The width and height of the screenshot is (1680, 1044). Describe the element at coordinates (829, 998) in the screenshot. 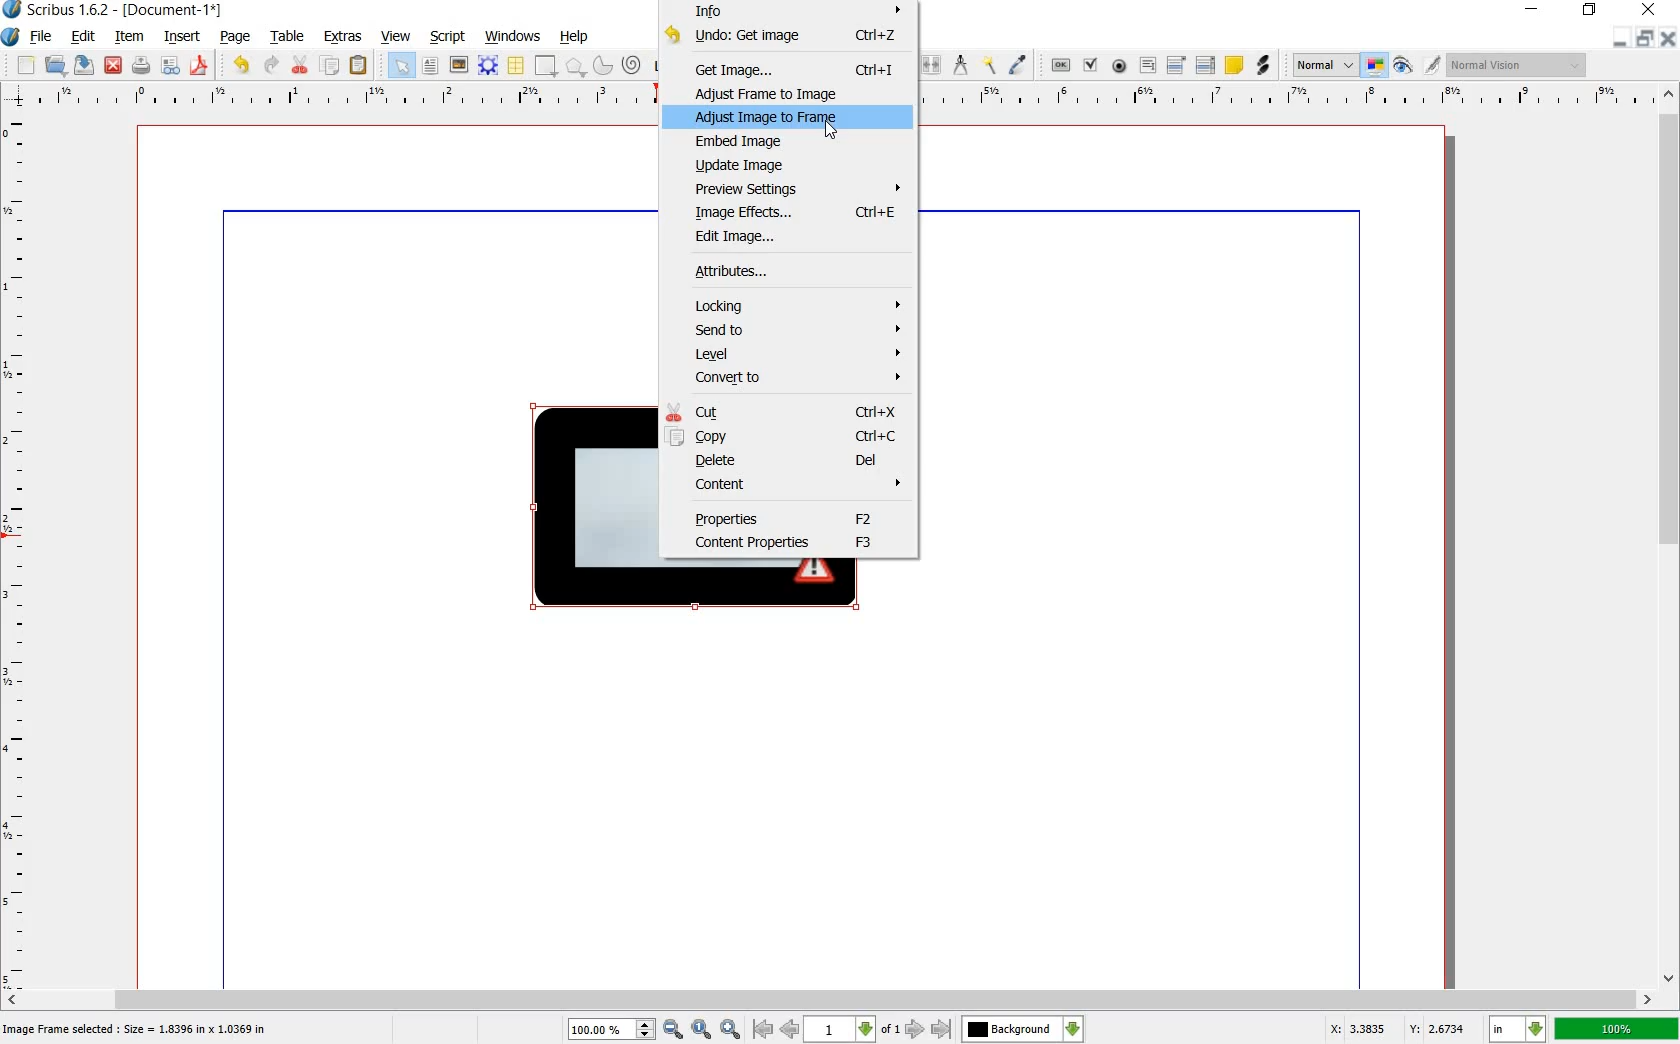

I see `scrollbar` at that location.